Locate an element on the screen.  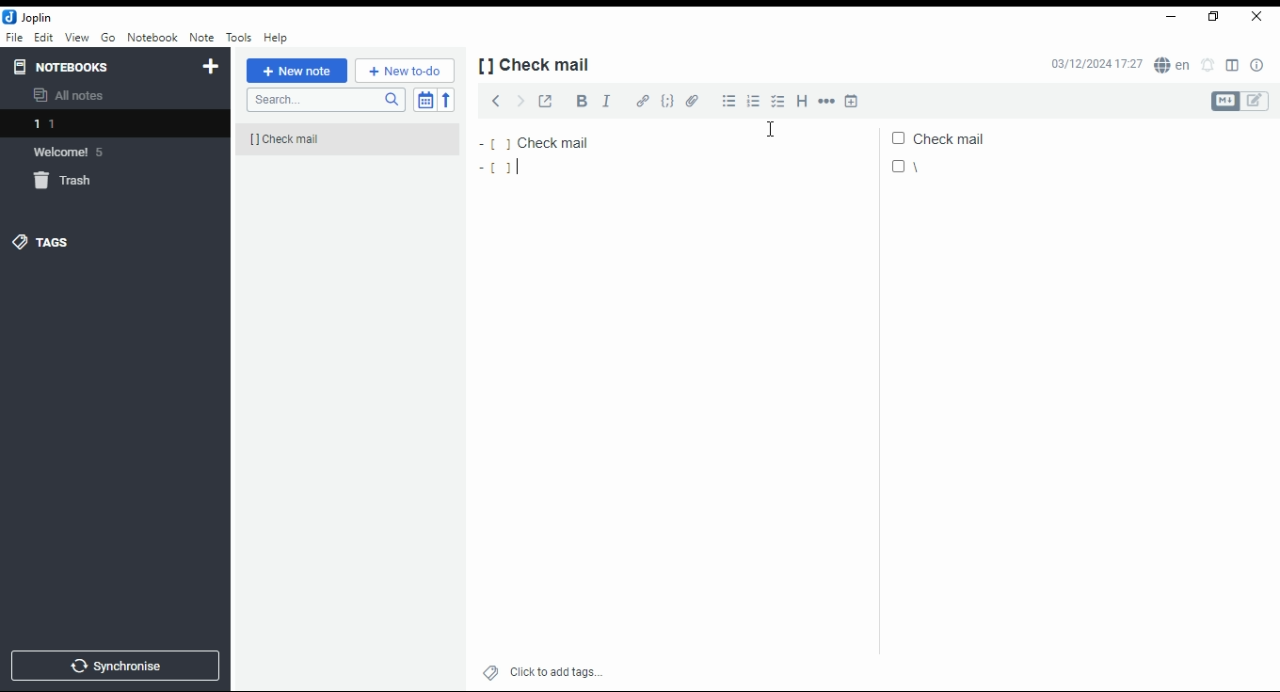
edit is located at coordinates (44, 36).